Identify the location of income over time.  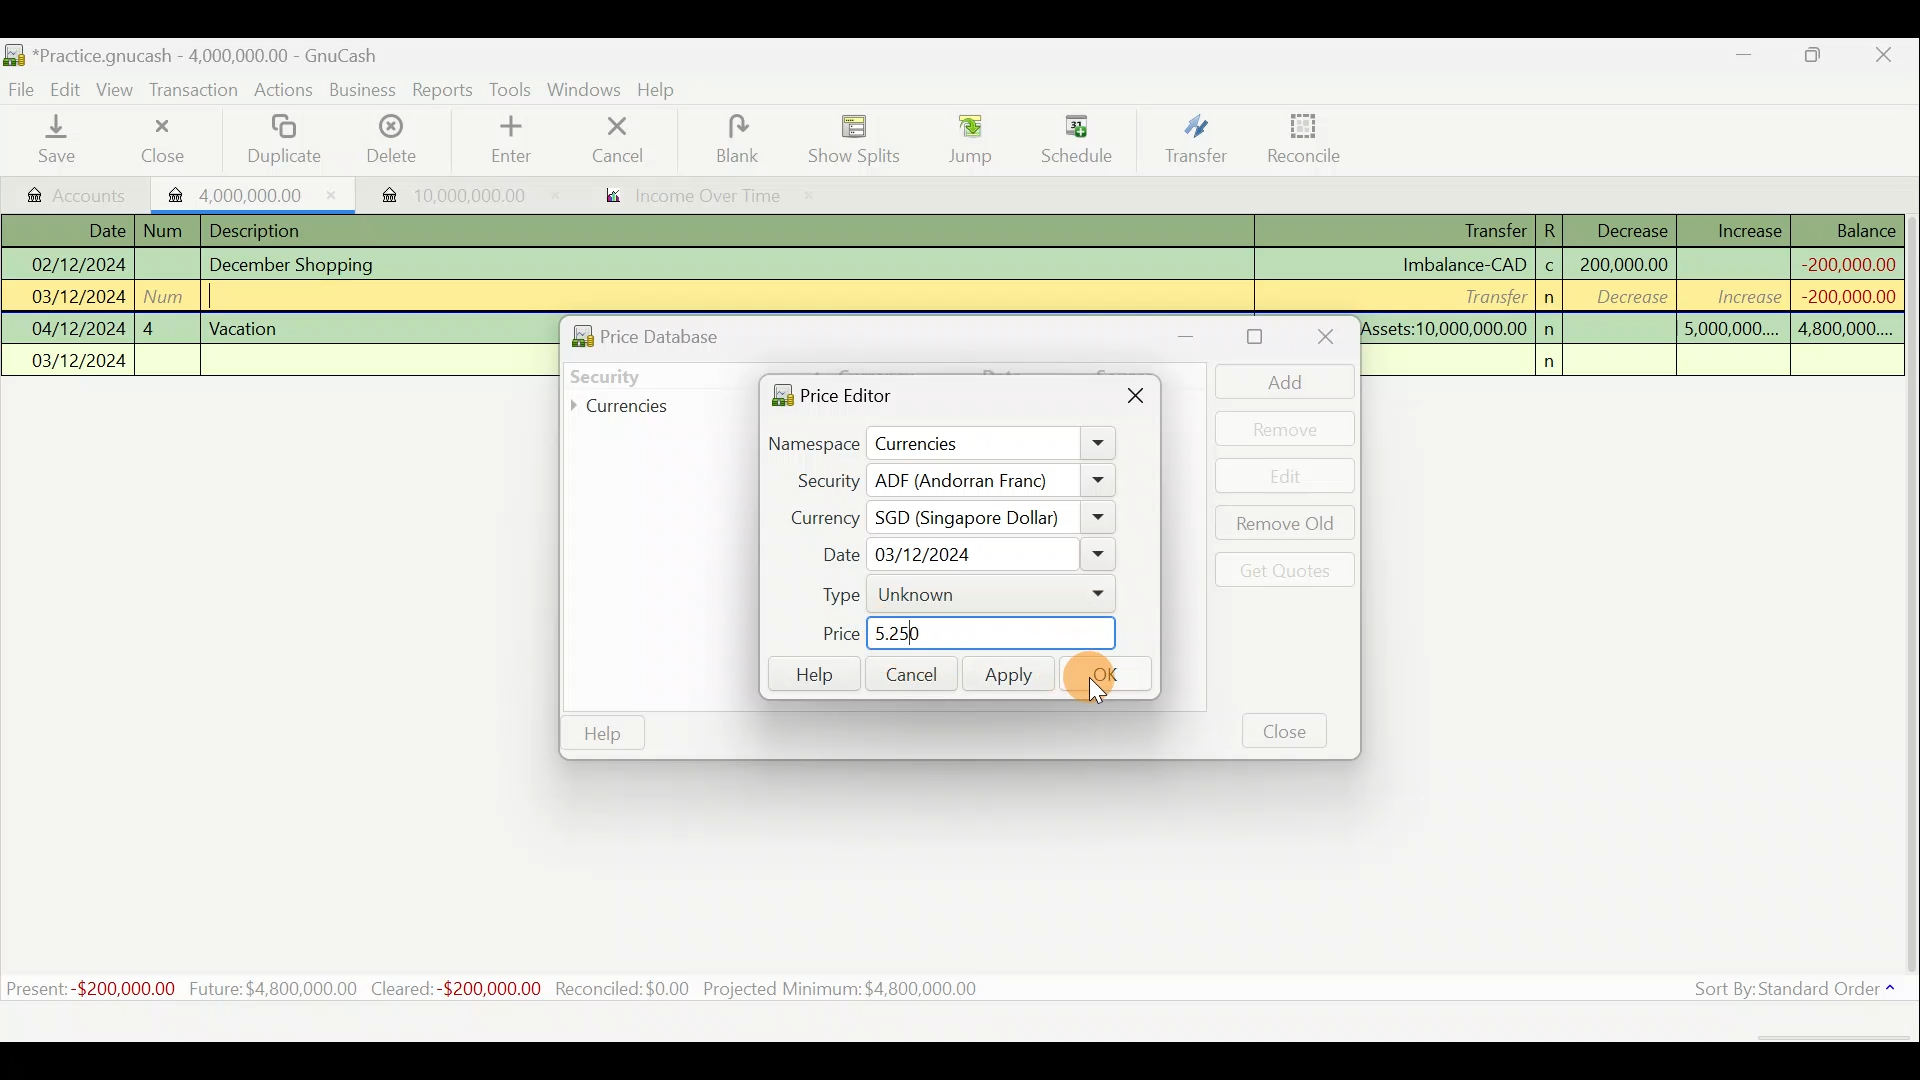
(707, 197).